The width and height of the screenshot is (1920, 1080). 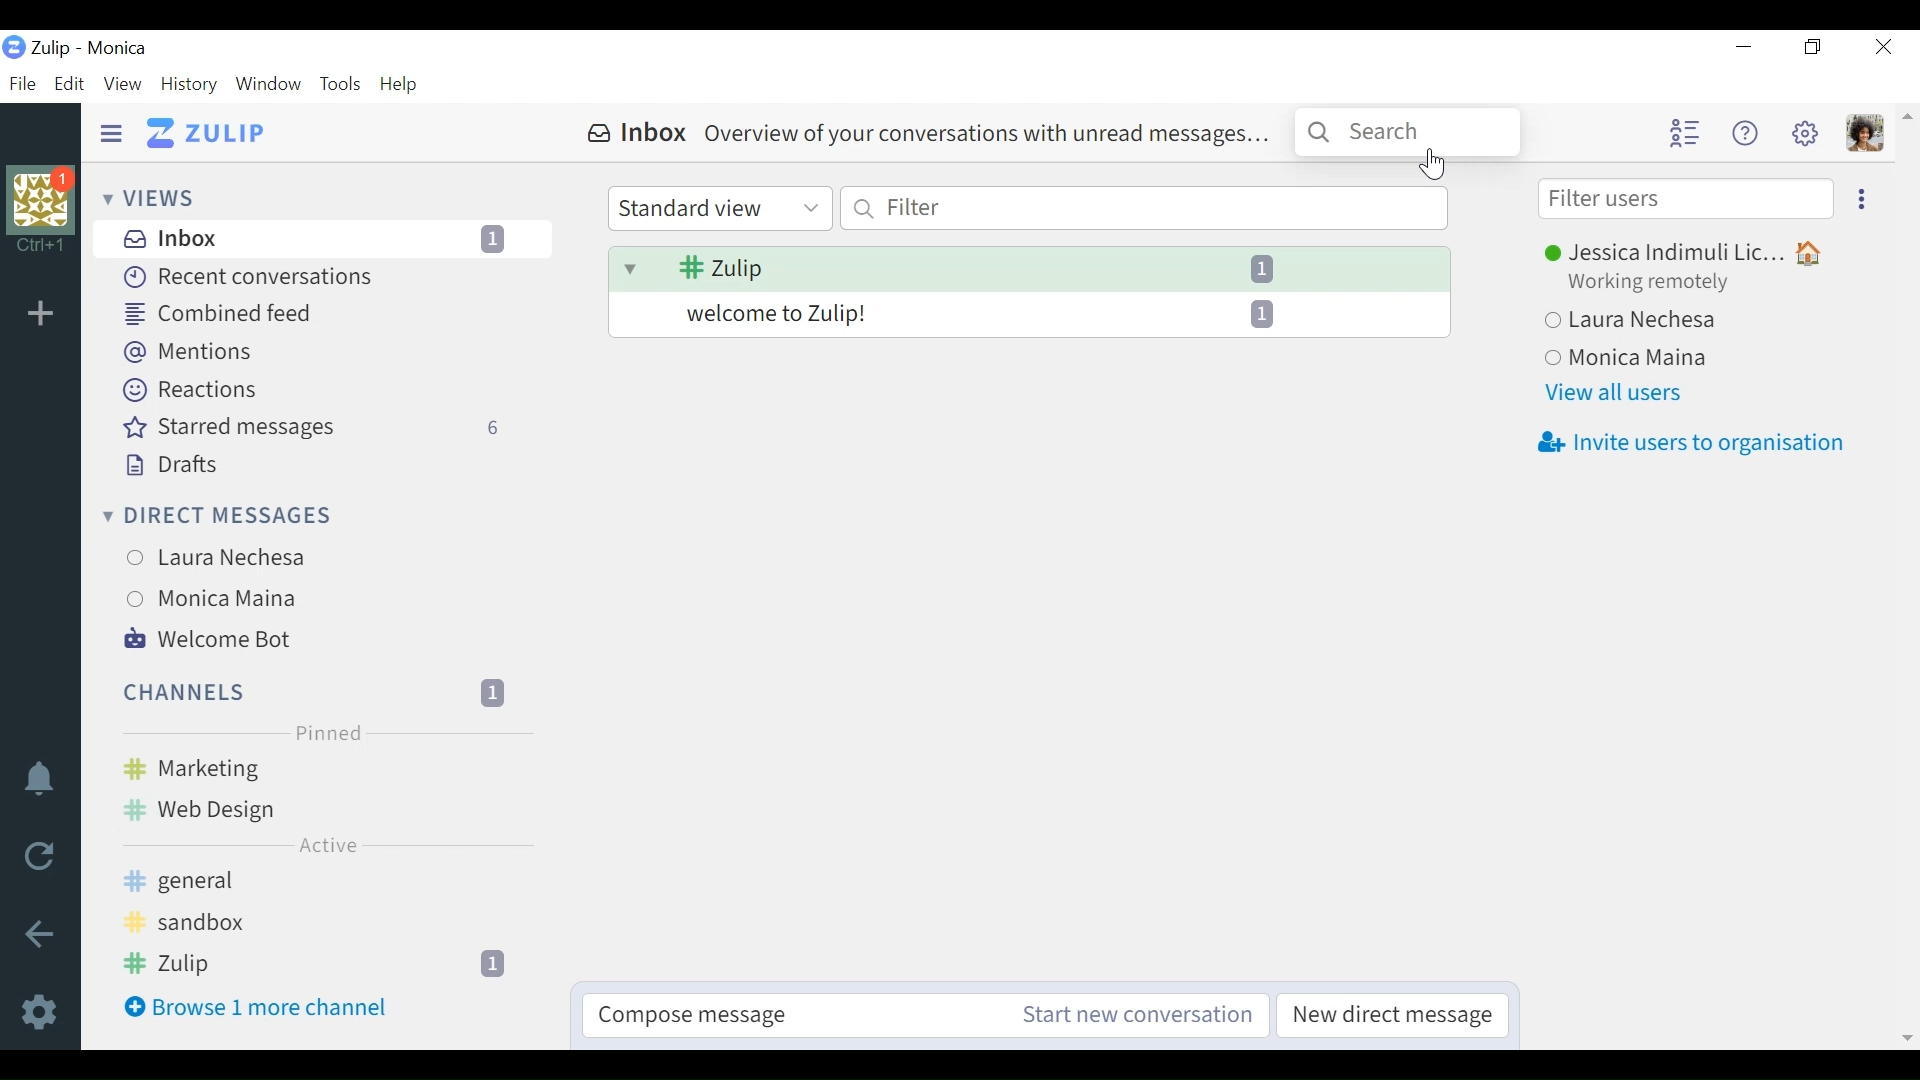 What do you see at coordinates (1868, 134) in the screenshot?
I see `Personal menu` at bounding box center [1868, 134].